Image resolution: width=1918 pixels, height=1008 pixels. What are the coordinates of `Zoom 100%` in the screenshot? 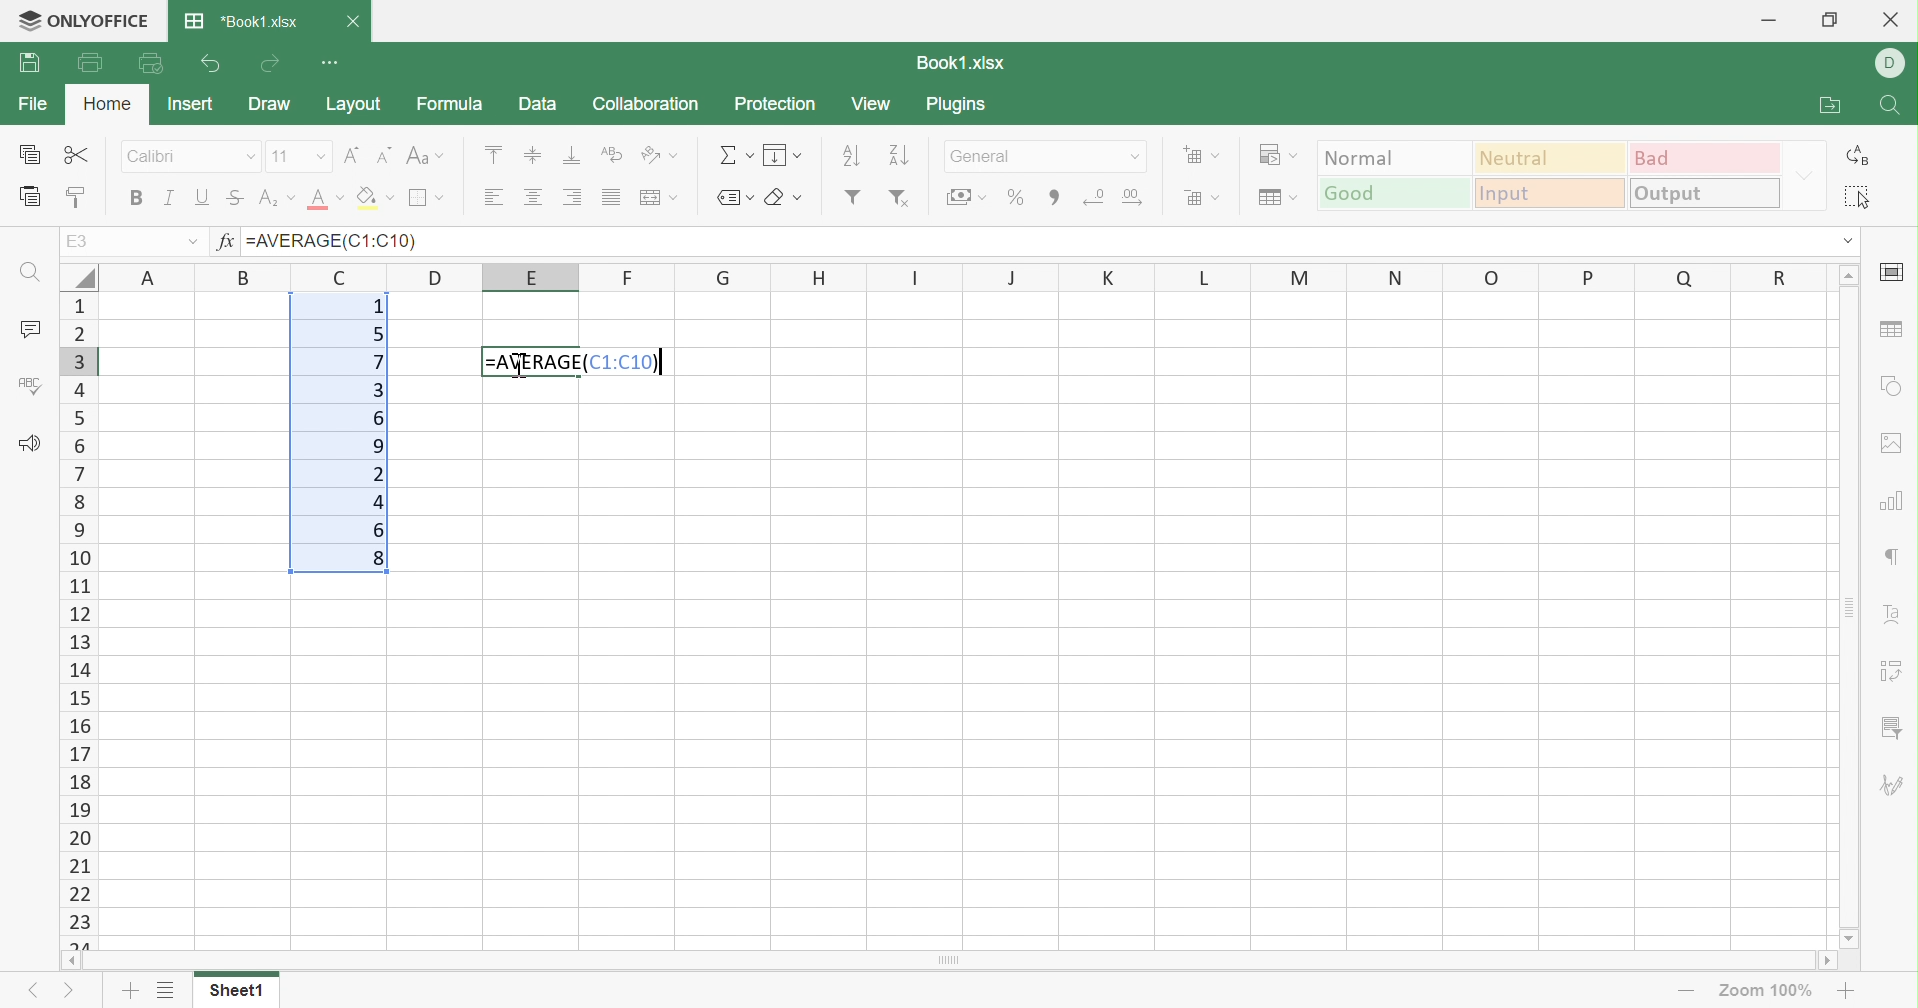 It's located at (1769, 989).